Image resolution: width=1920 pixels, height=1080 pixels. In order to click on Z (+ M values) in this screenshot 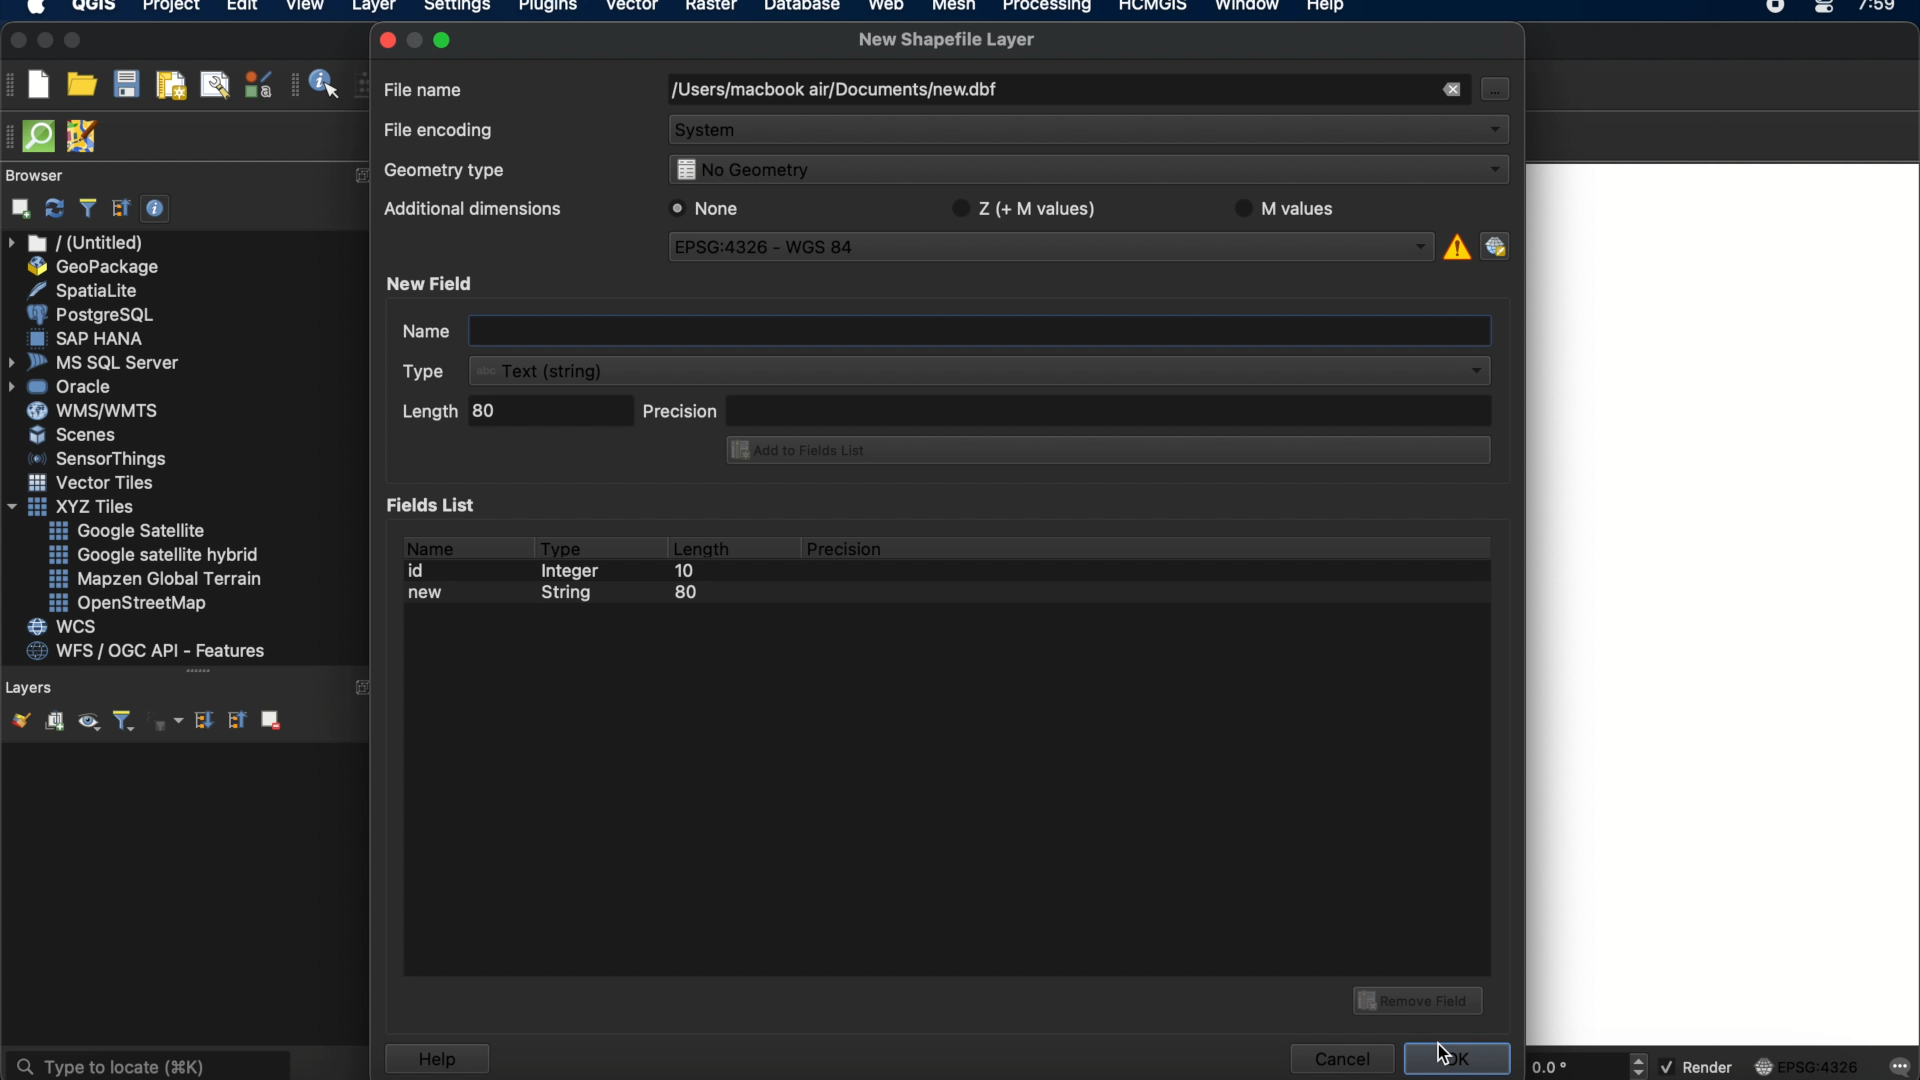, I will do `click(1028, 206)`.